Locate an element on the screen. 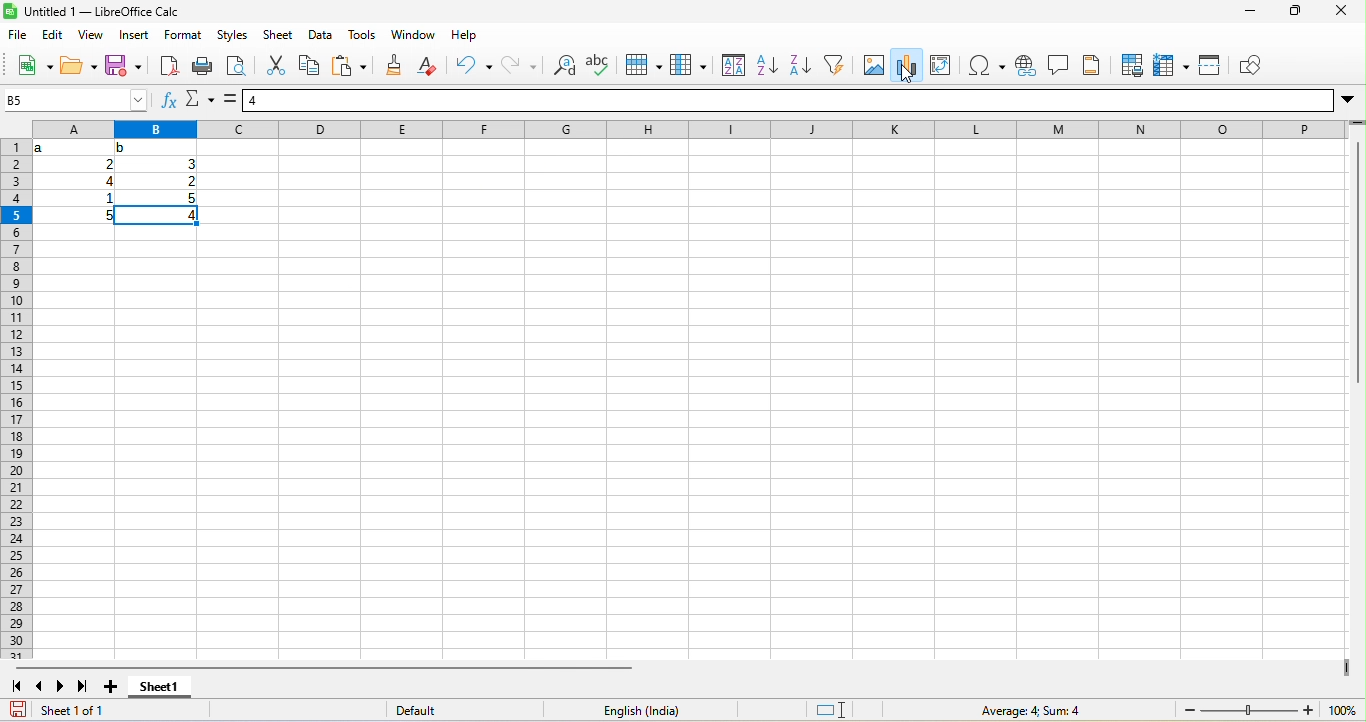 Image resolution: width=1366 pixels, height=722 pixels. Untitled 1 — LibreOffice Calc is located at coordinates (102, 11).